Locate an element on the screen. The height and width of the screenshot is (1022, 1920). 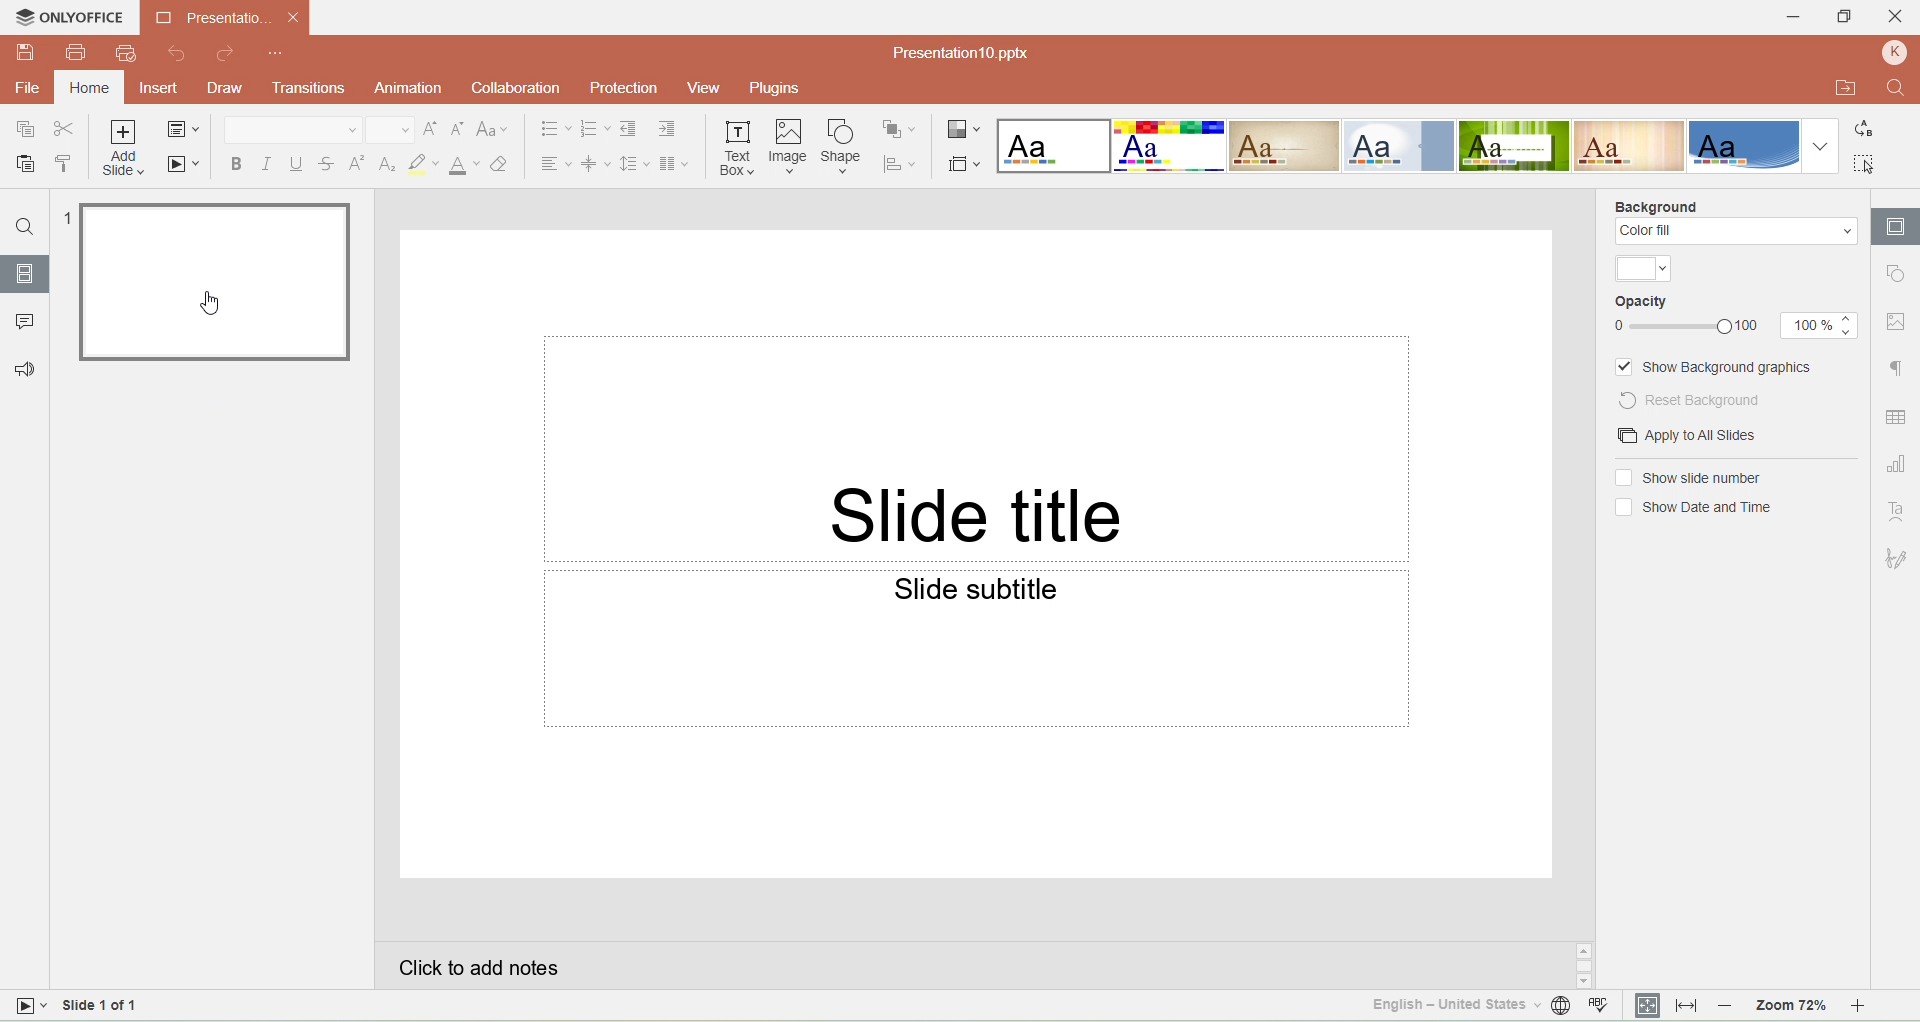
Slide setting is located at coordinates (1895, 226).